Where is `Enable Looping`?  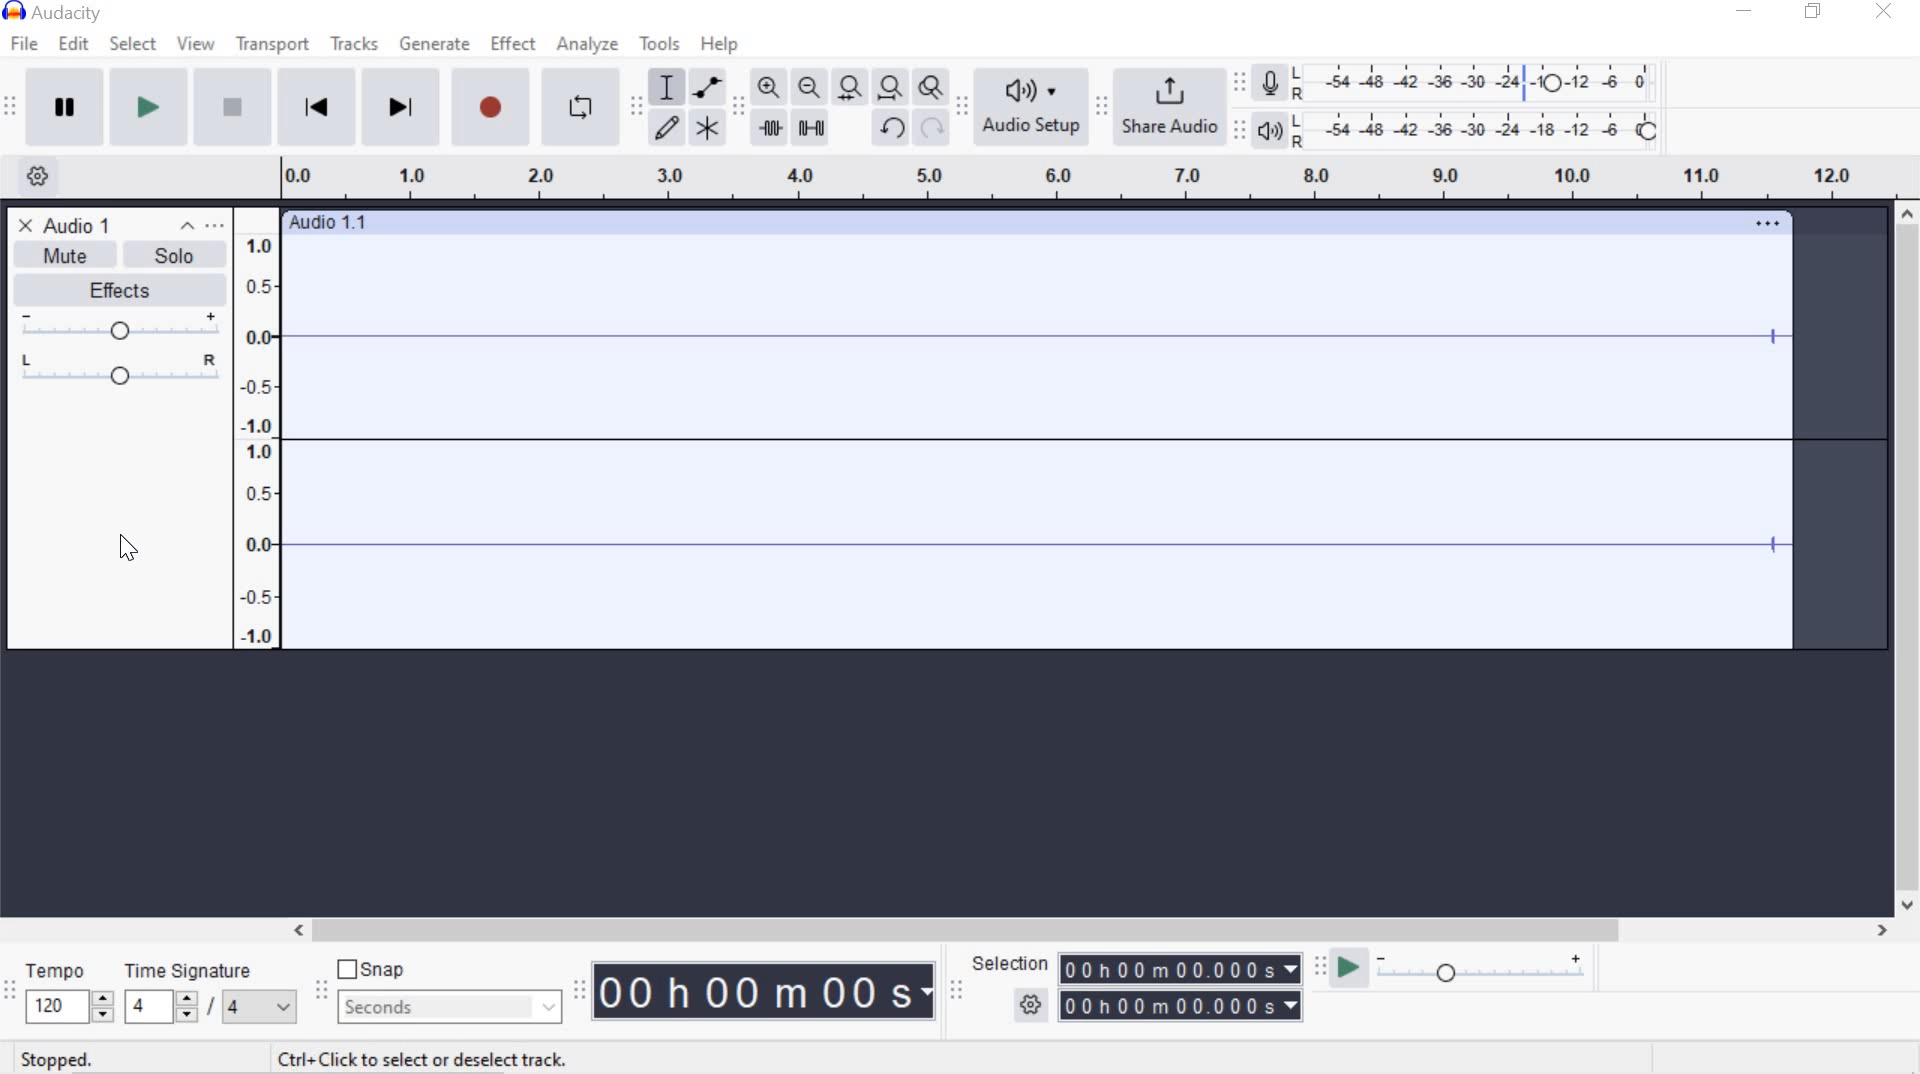
Enable Looping is located at coordinates (580, 109).